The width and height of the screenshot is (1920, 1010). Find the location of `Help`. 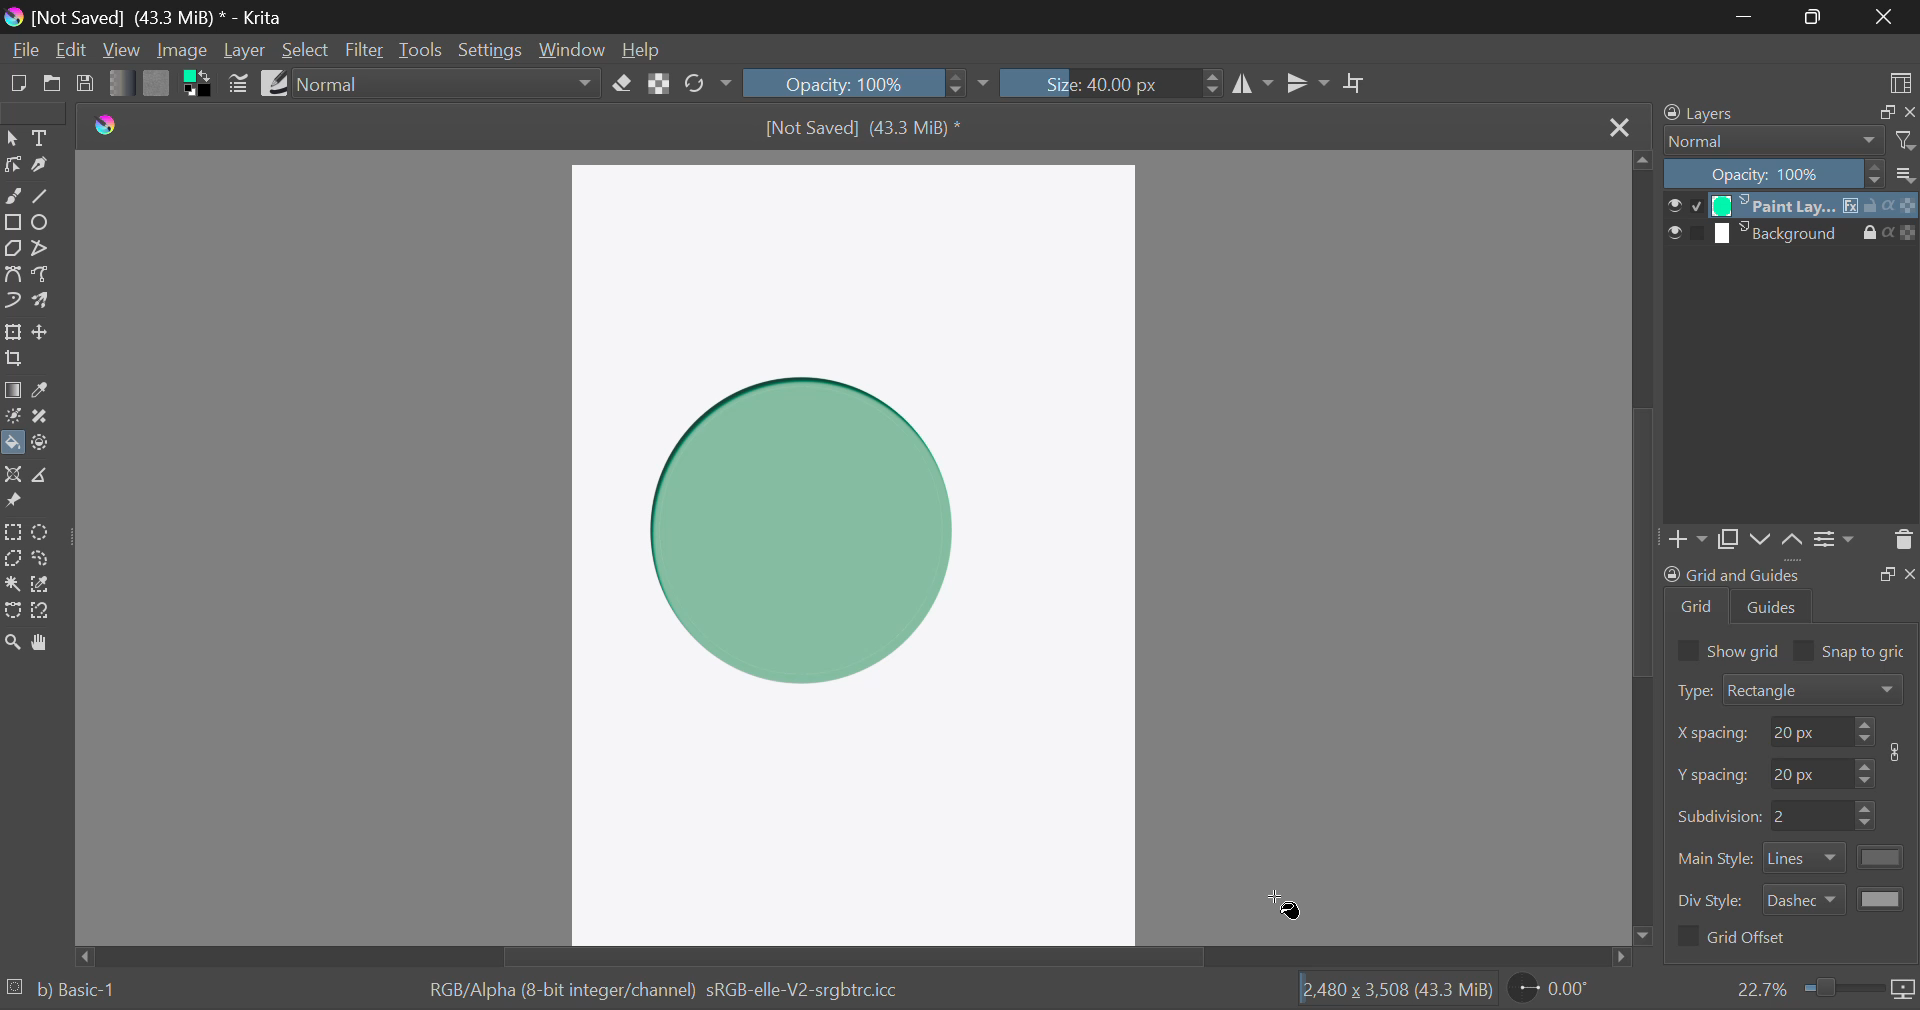

Help is located at coordinates (644, 52).